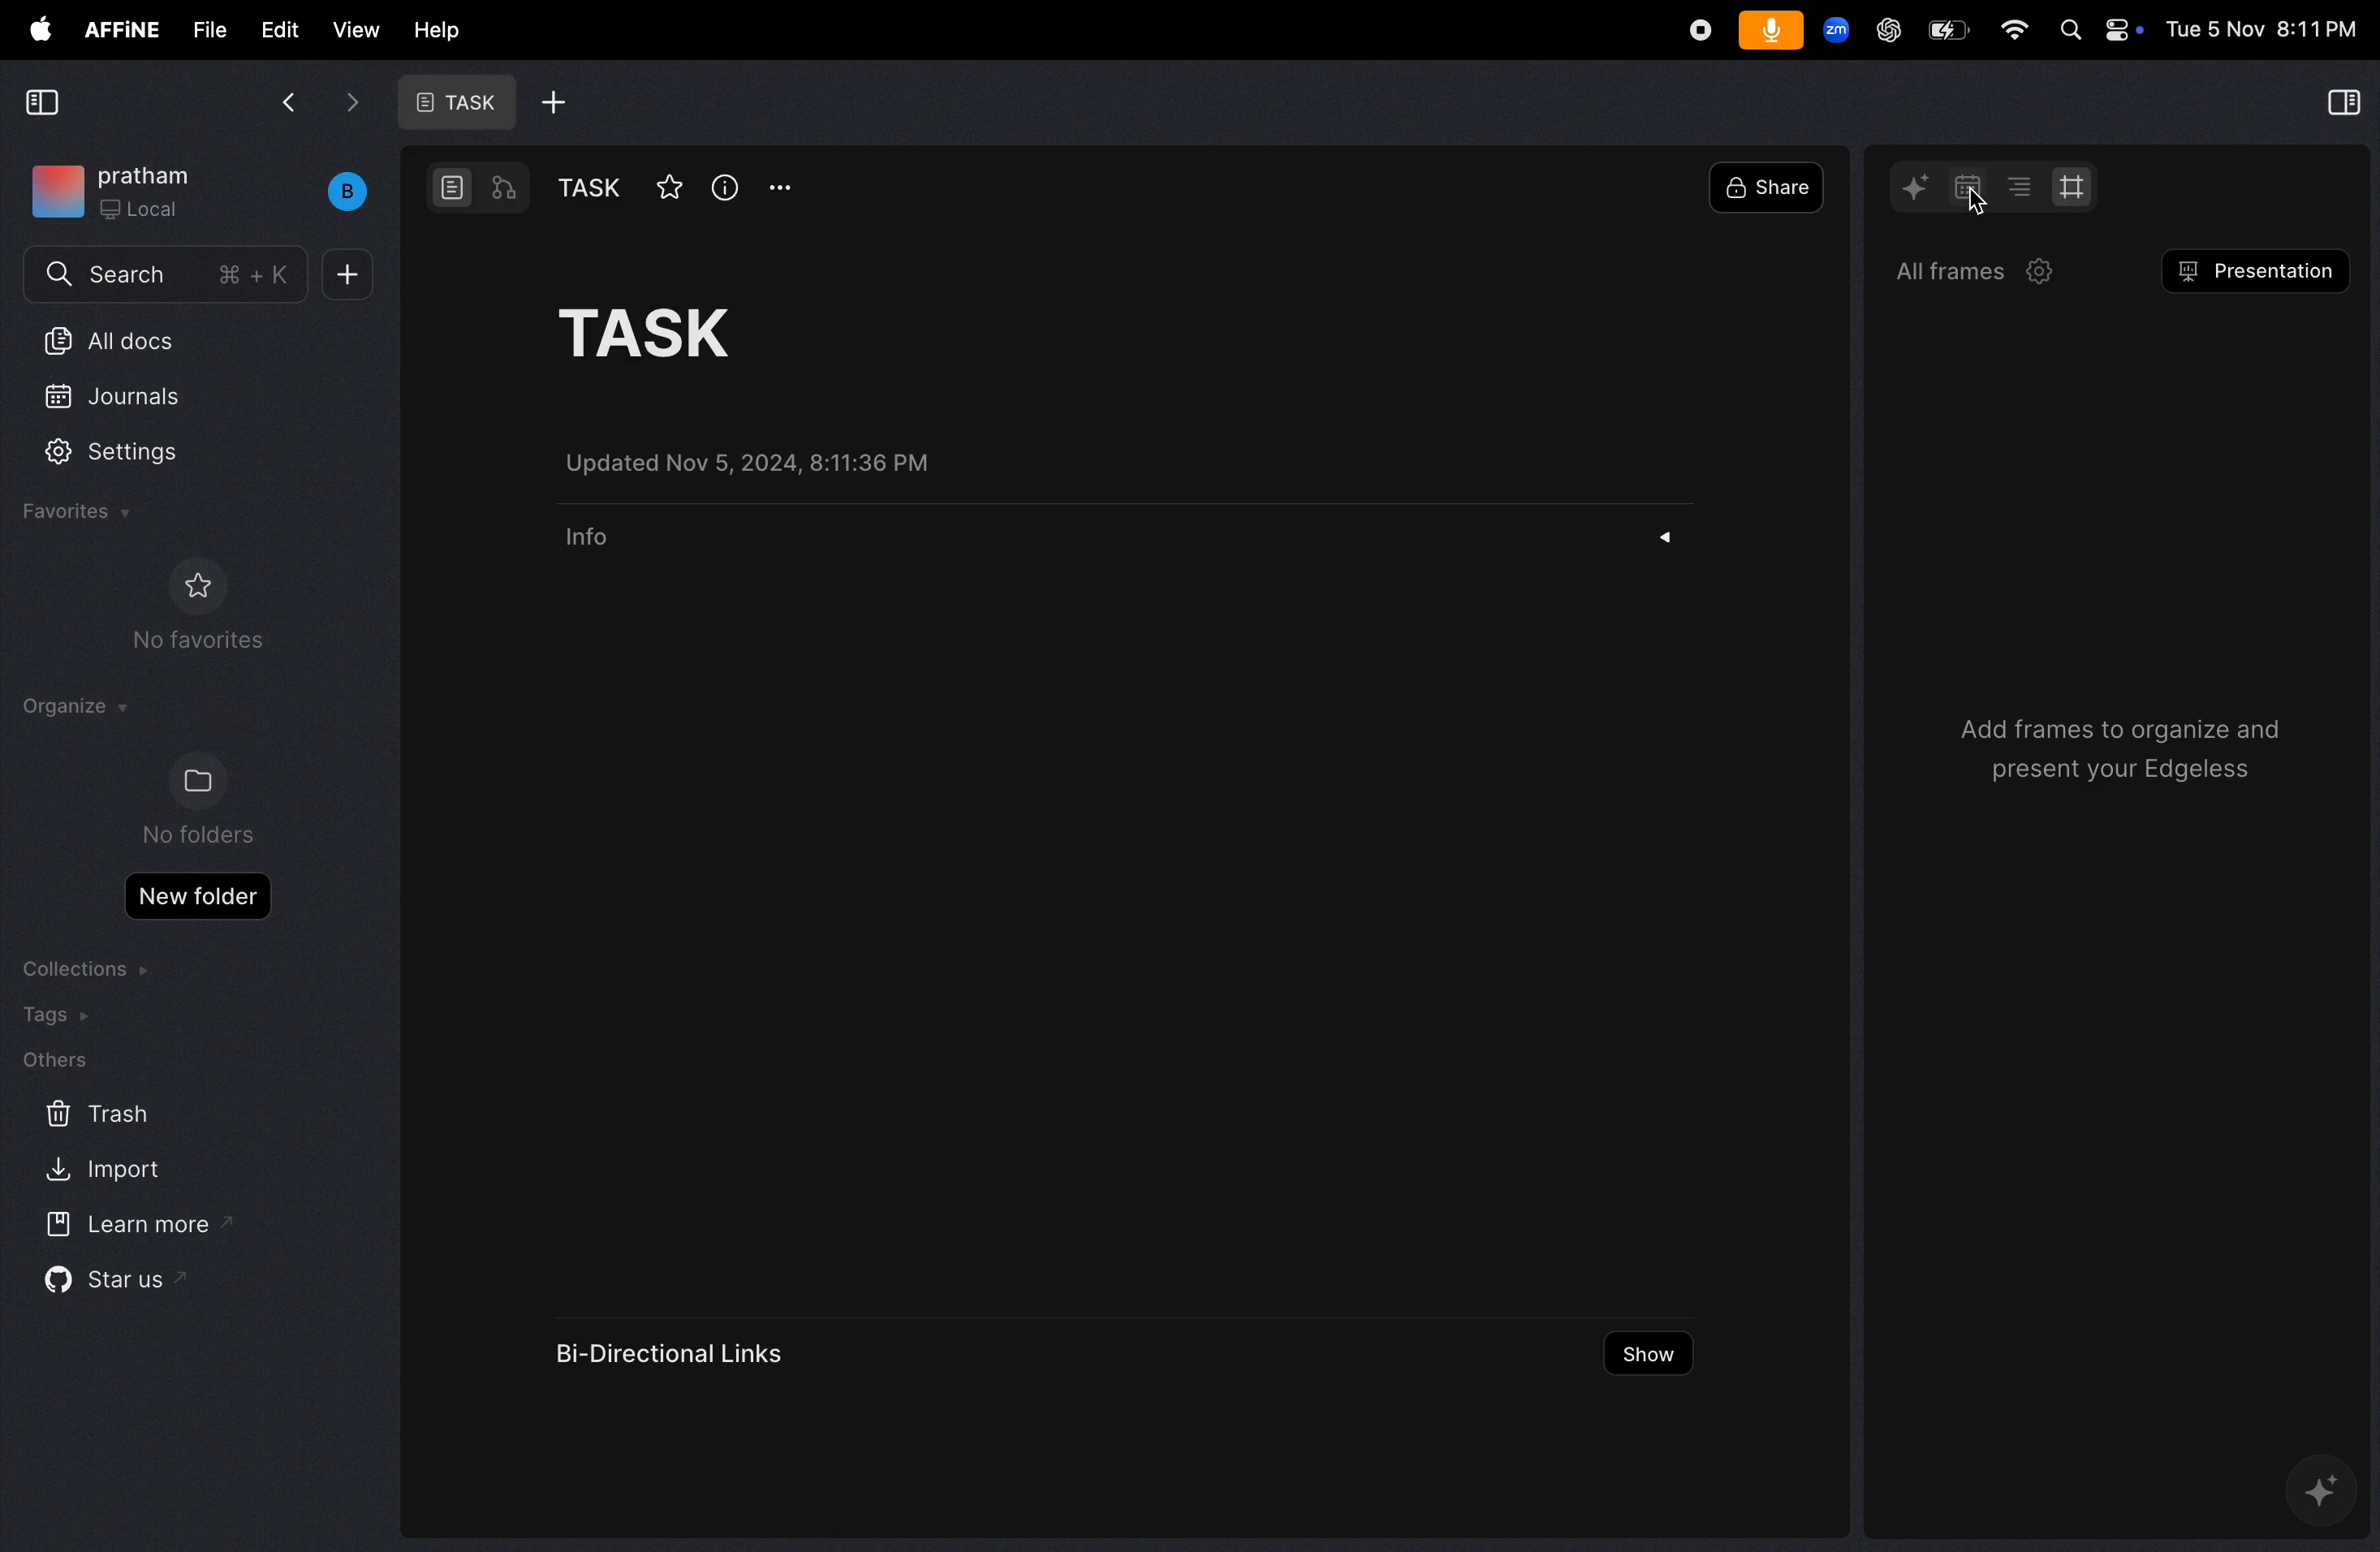 The height and width of the screenshot is (1552, 2380). I want to click on organize, so click(73, 707).